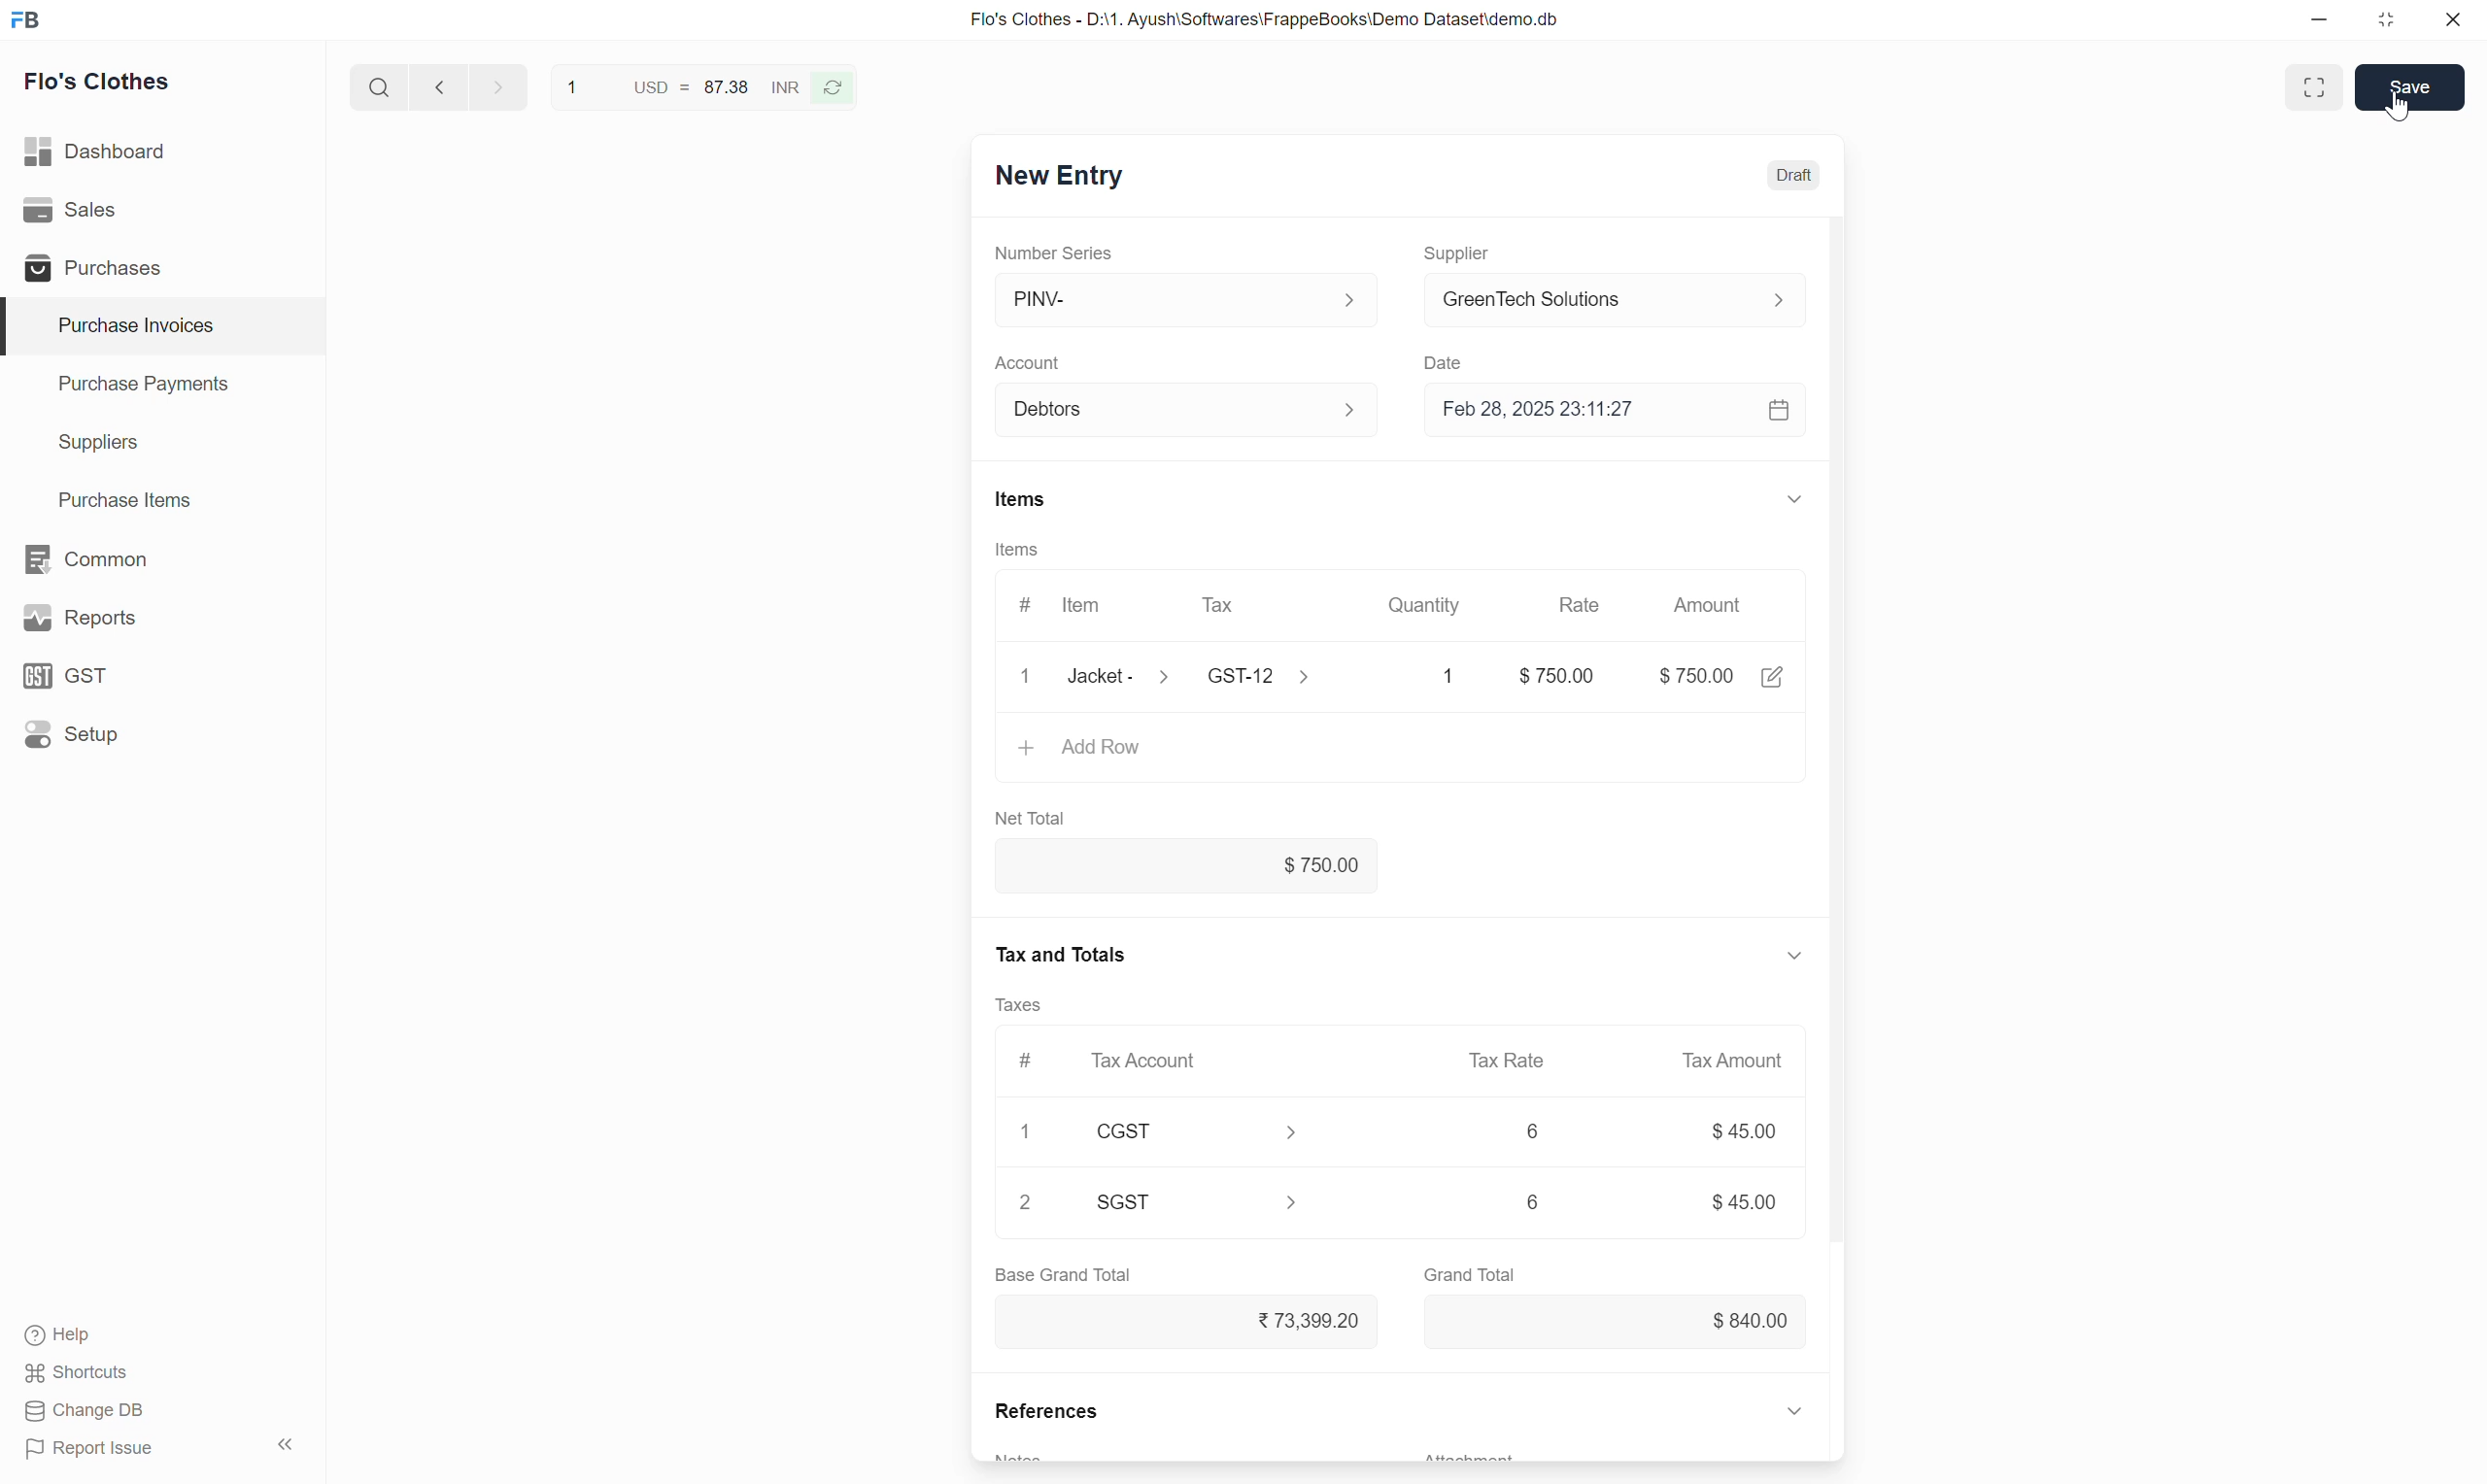  Describe the element at coordinates (1794, 956) in the screenshot. I see `Collapse` at that location.